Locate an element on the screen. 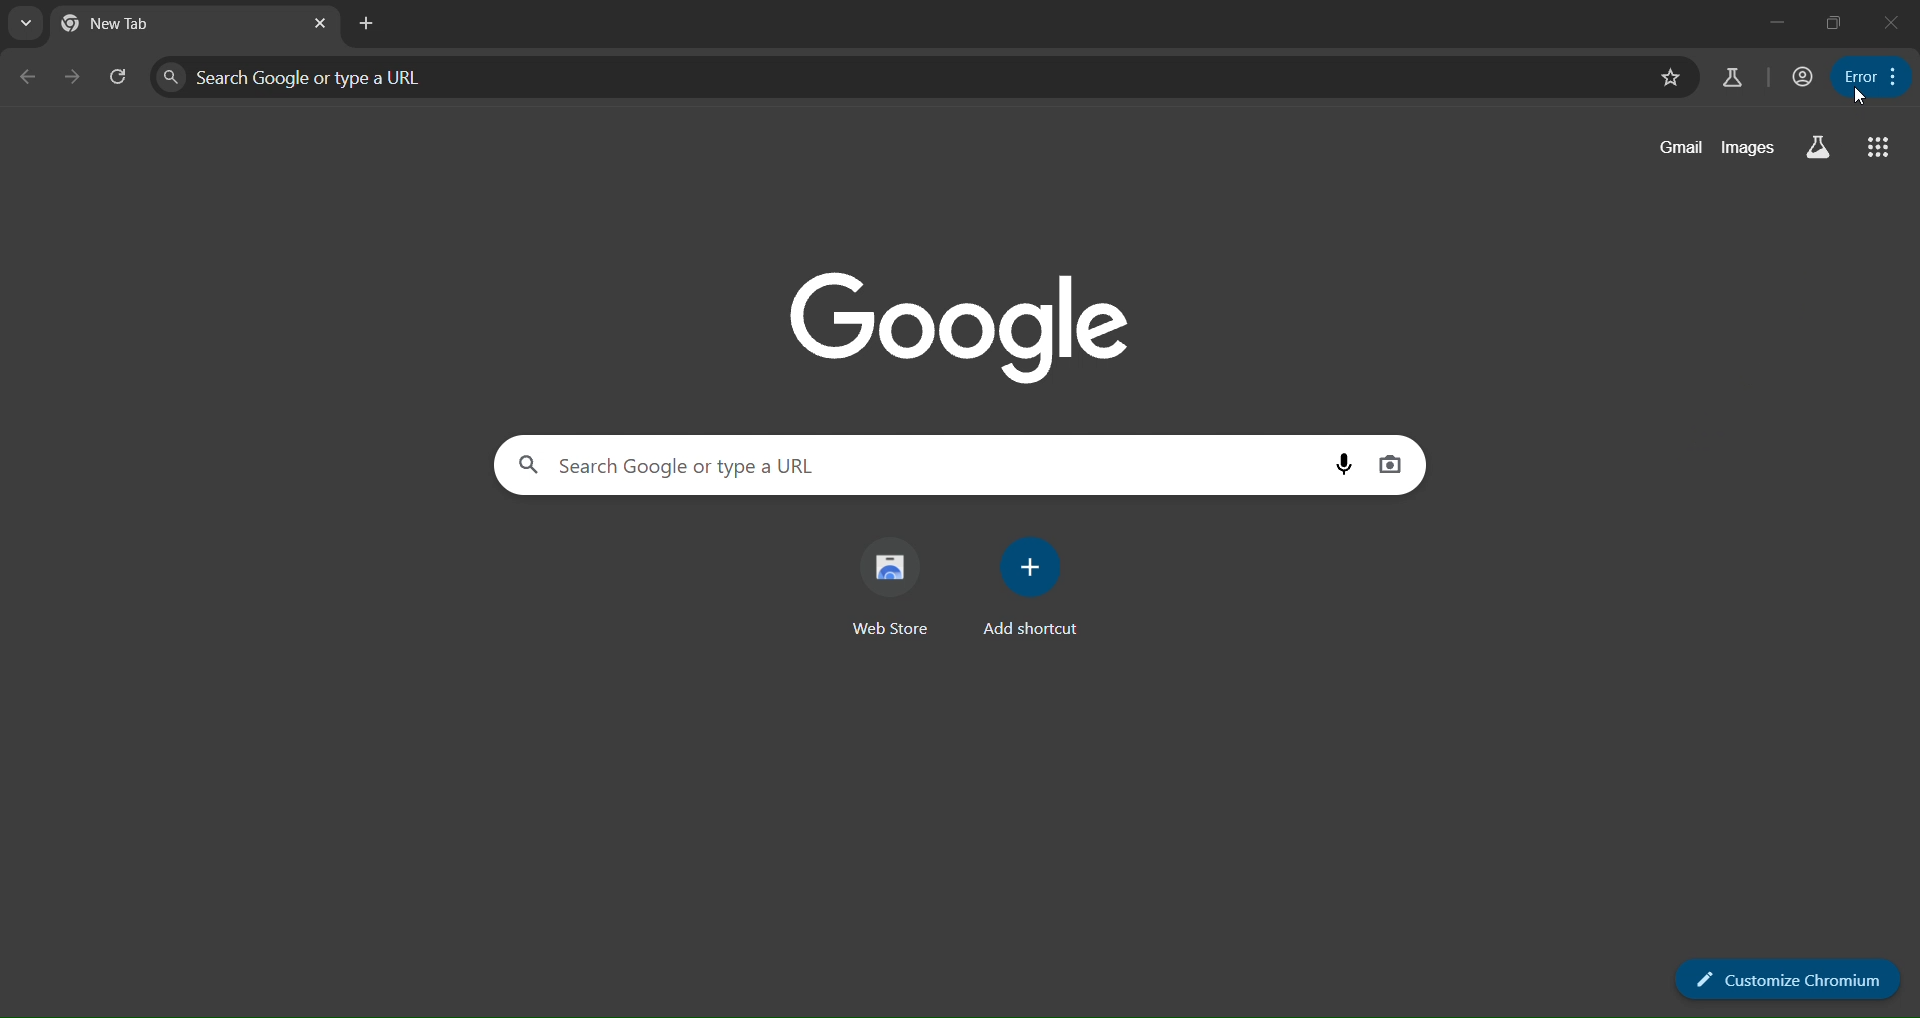 This screenshot has height=1018, width=1920. reload page is located at coordinates (113, 75).